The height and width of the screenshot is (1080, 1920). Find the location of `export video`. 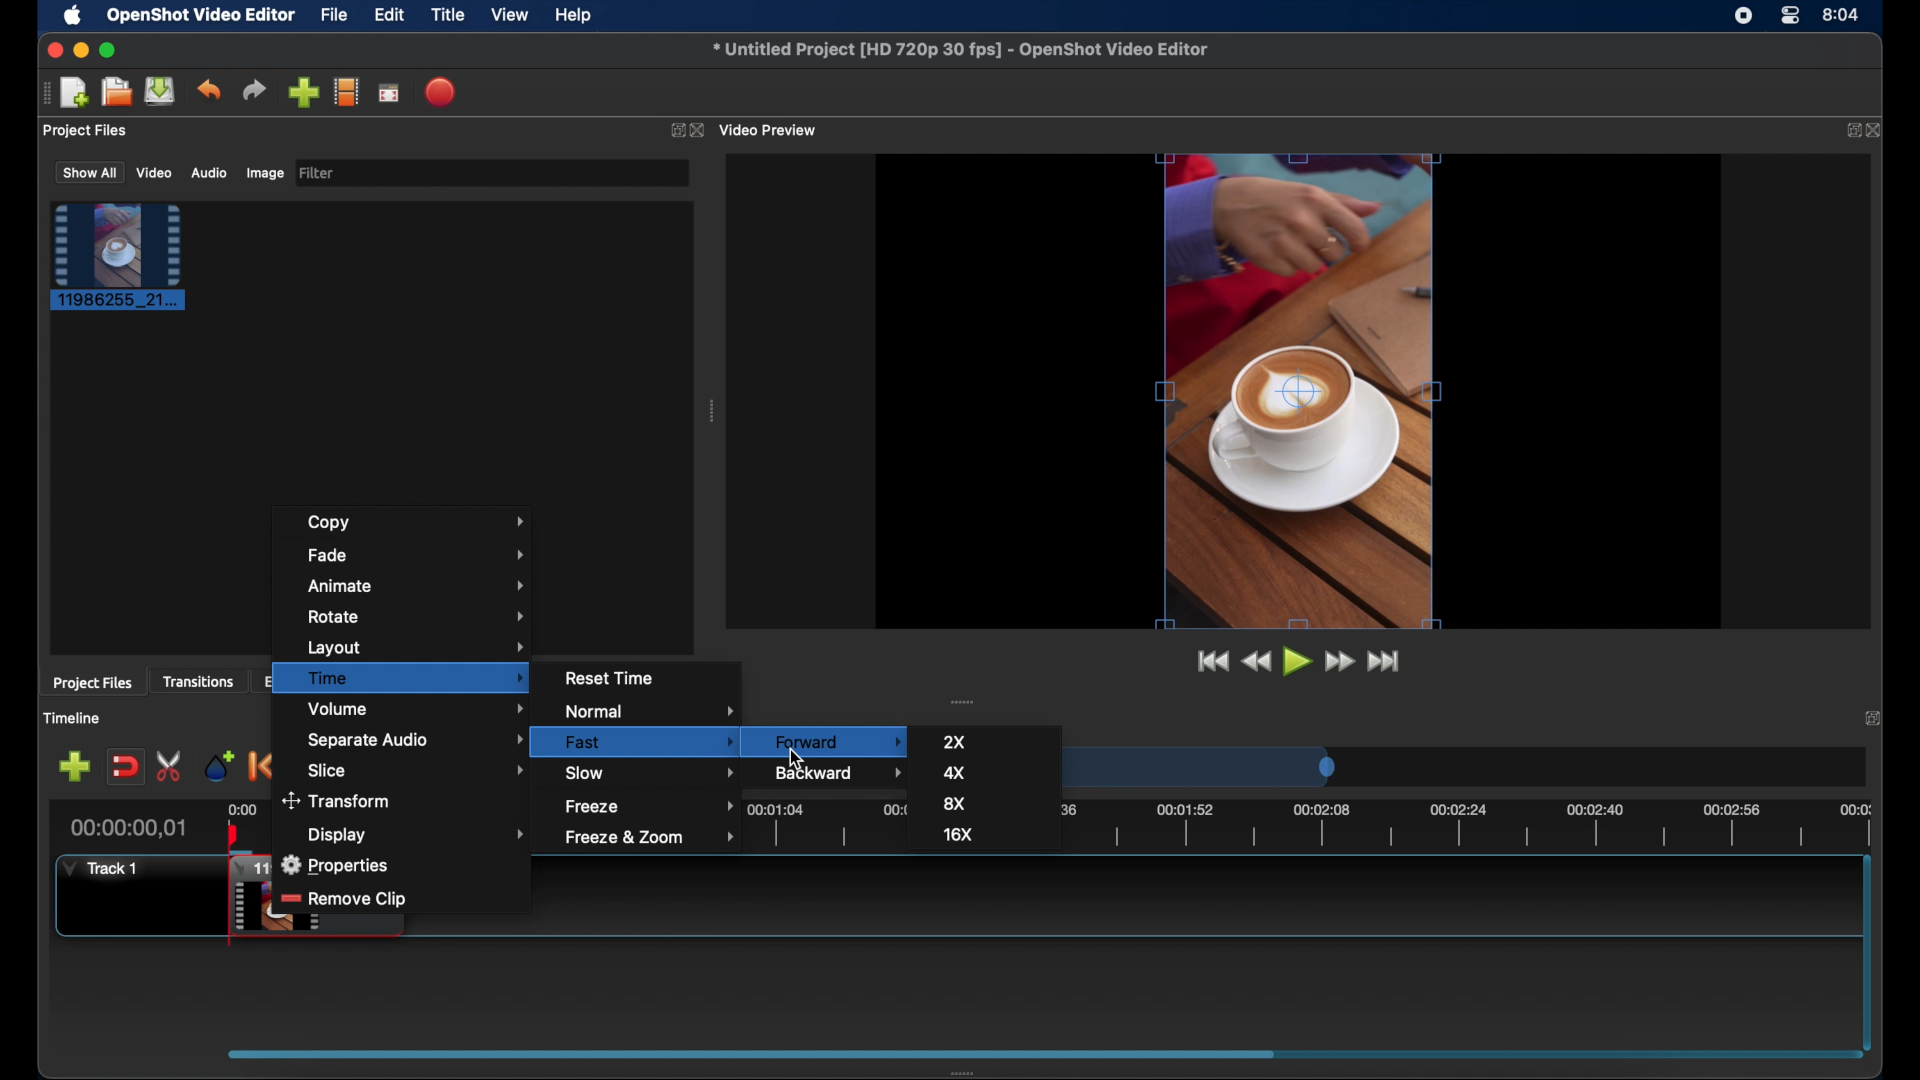

export video is located at coordinates (442, 92).